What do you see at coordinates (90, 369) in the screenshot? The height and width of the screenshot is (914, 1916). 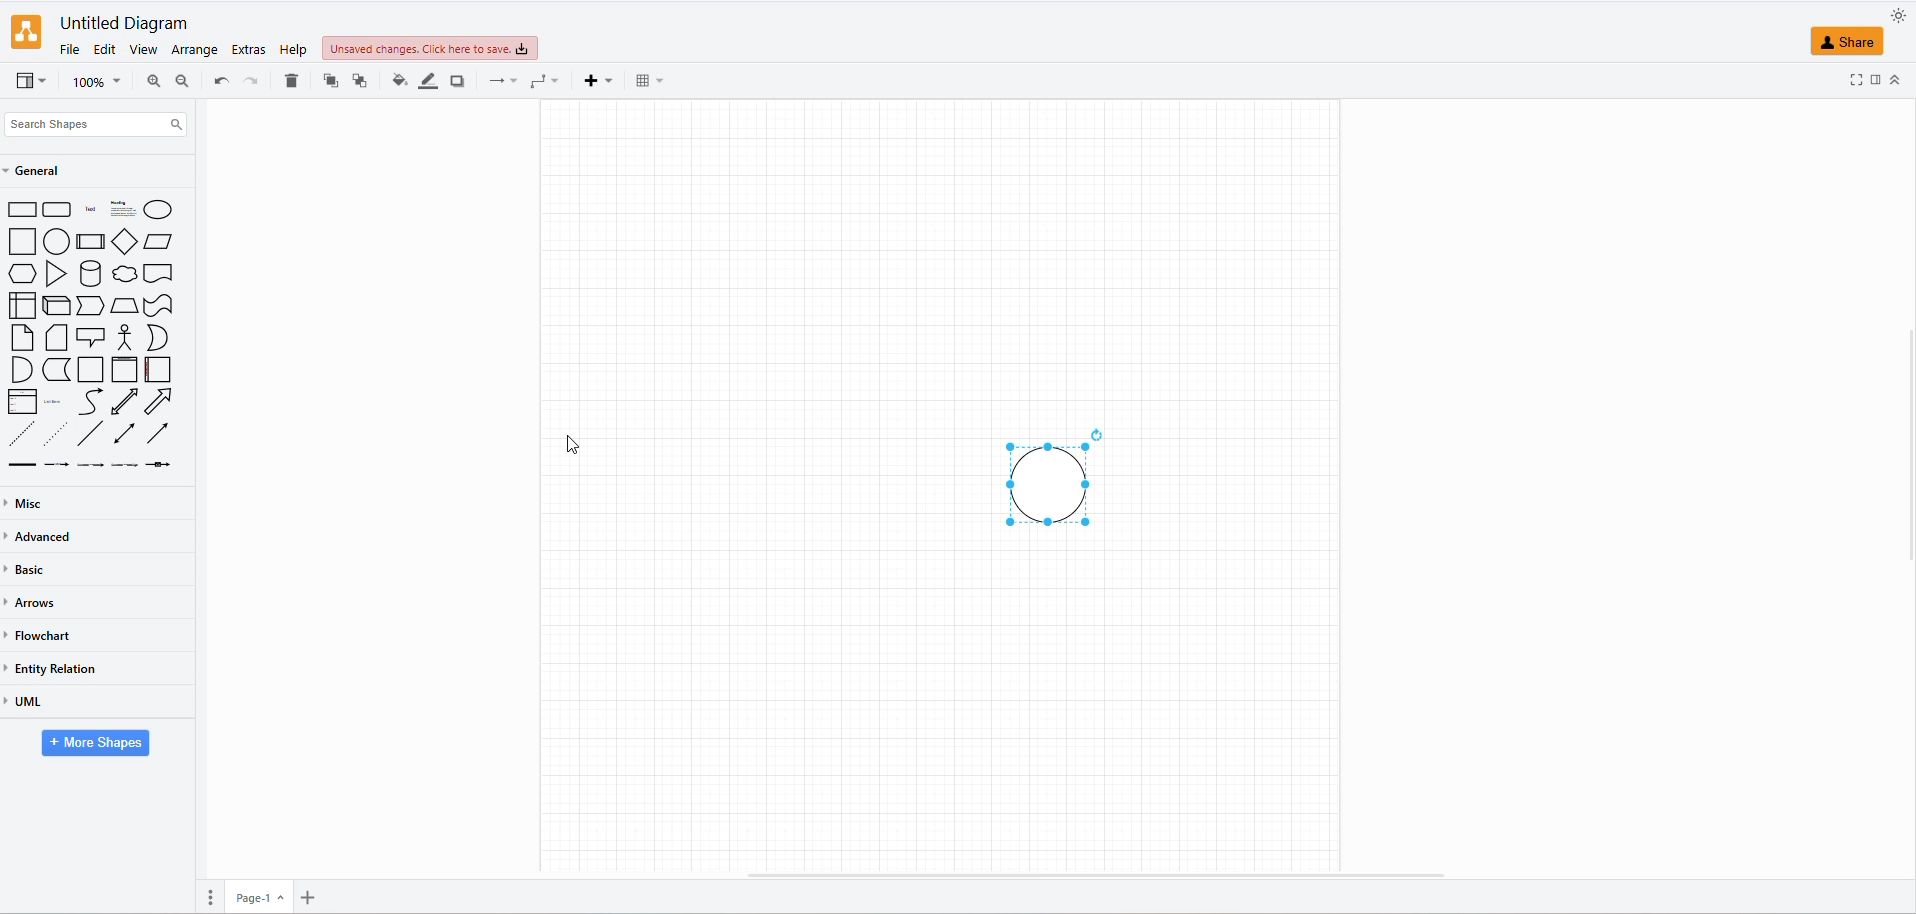 I see `CONTAINER` at bounding box center [90, 369].